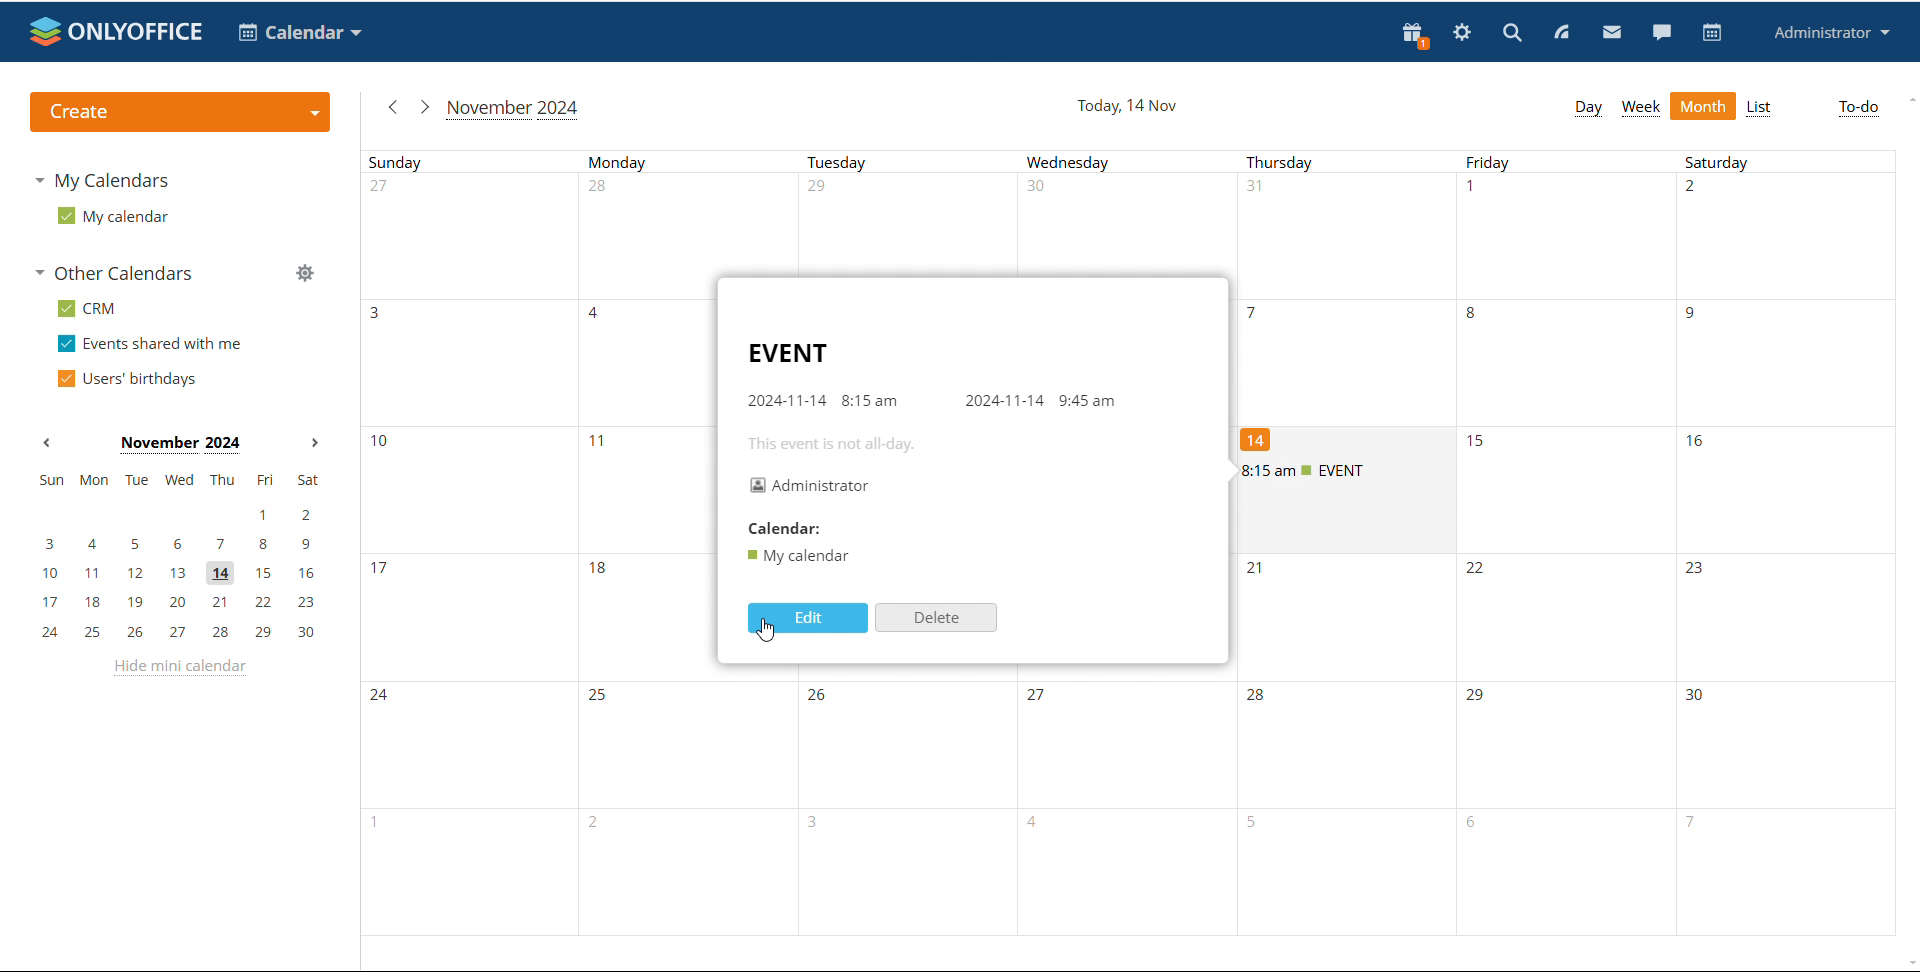 The image size is (1920, 972). What do you see at coordinates (150, 344) in the screenshot?
I see `events shared with me` at bounding box center [150, 344].